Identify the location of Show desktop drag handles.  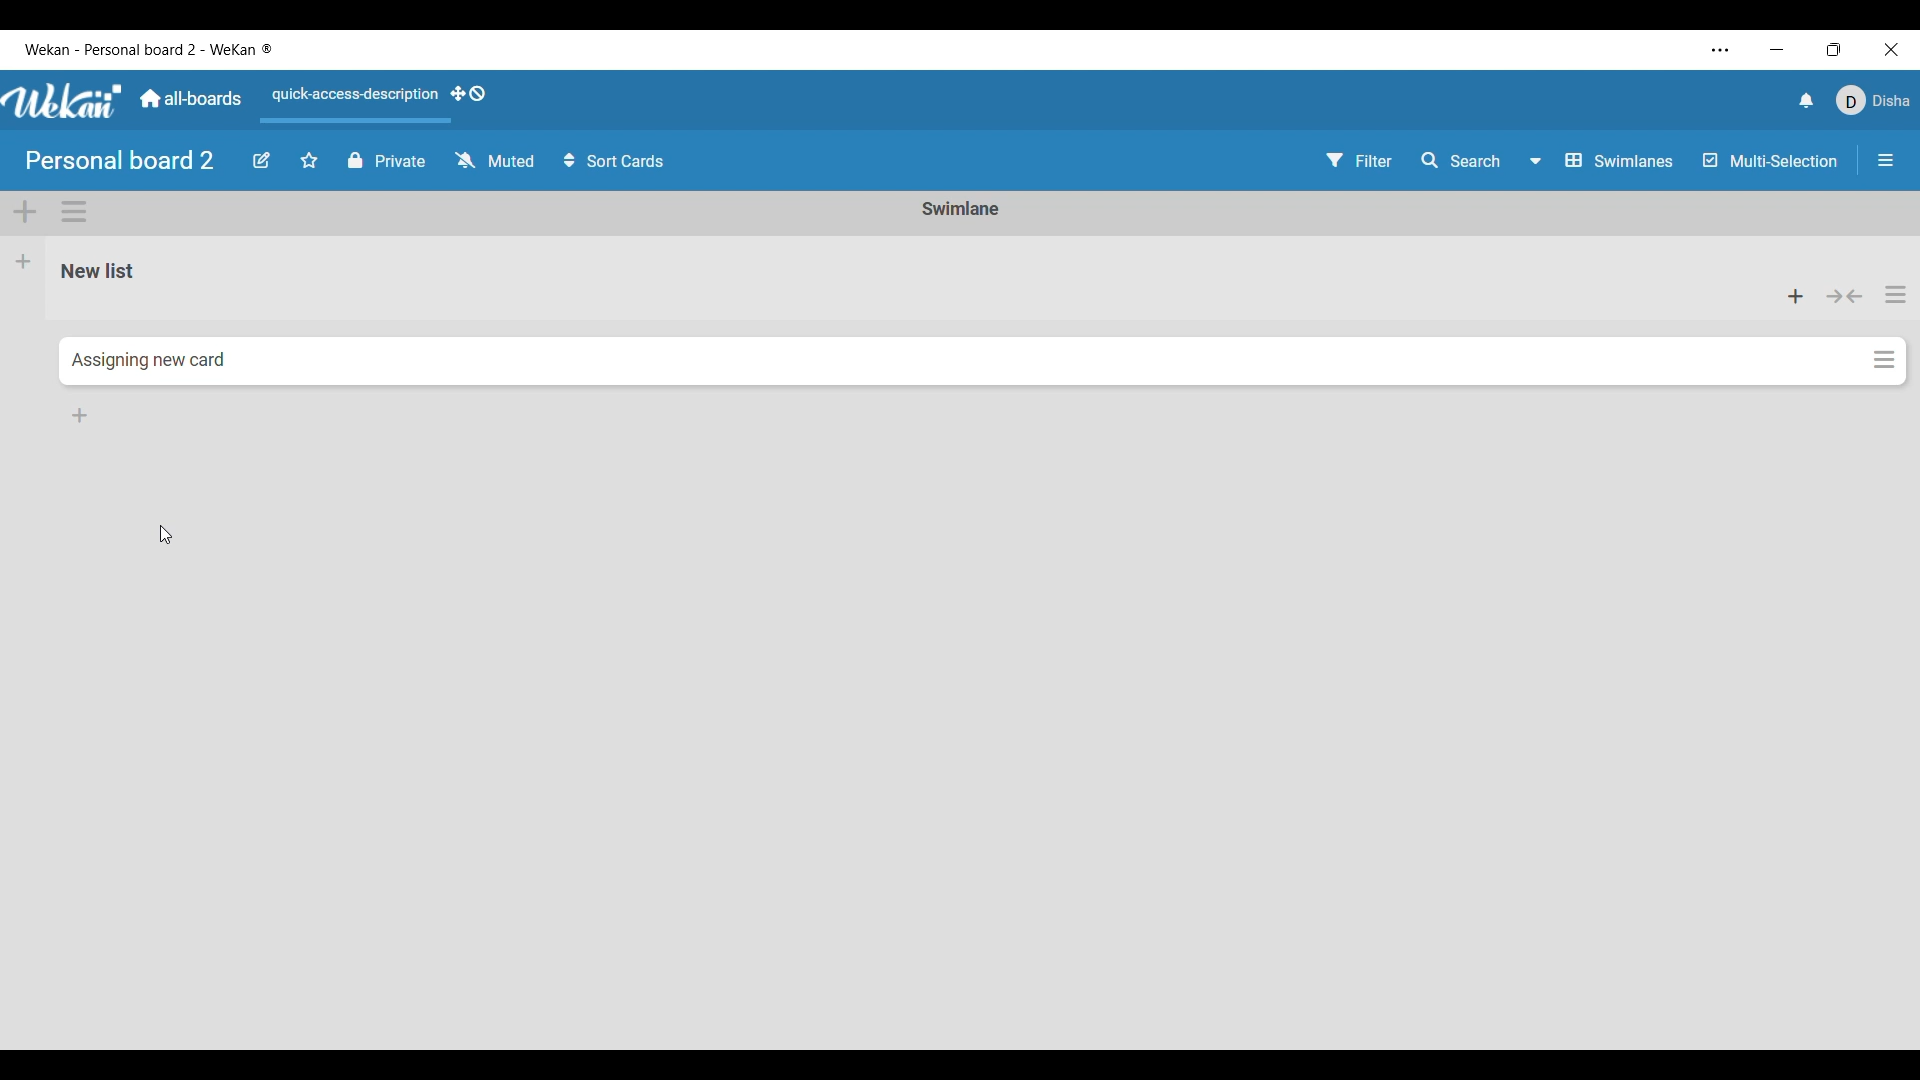
(469, 94).